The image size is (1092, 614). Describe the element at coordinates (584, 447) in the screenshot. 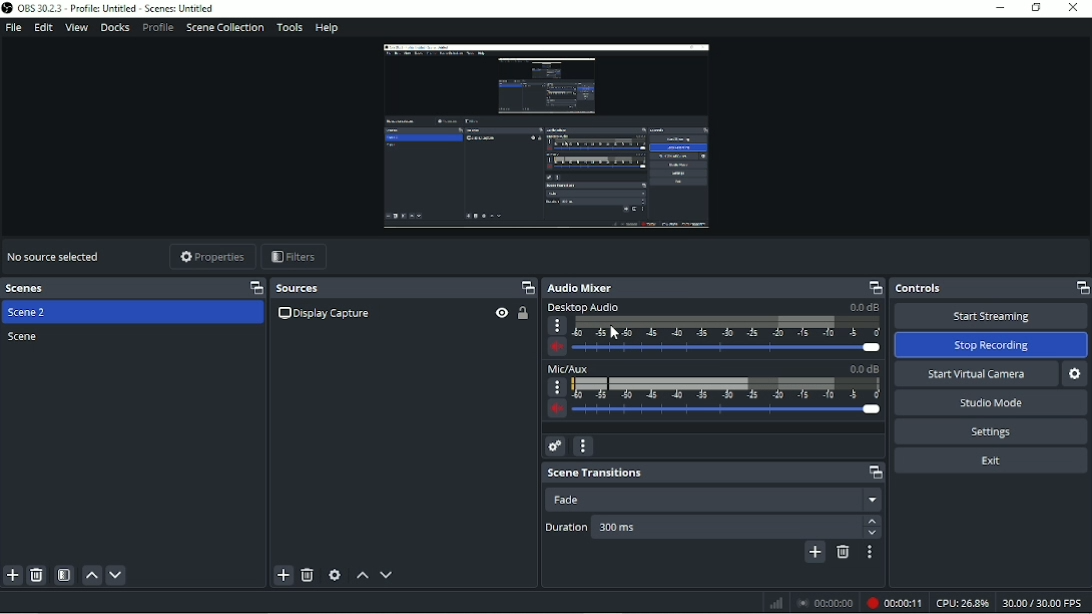

I see `Audio mixer menu` at that location.